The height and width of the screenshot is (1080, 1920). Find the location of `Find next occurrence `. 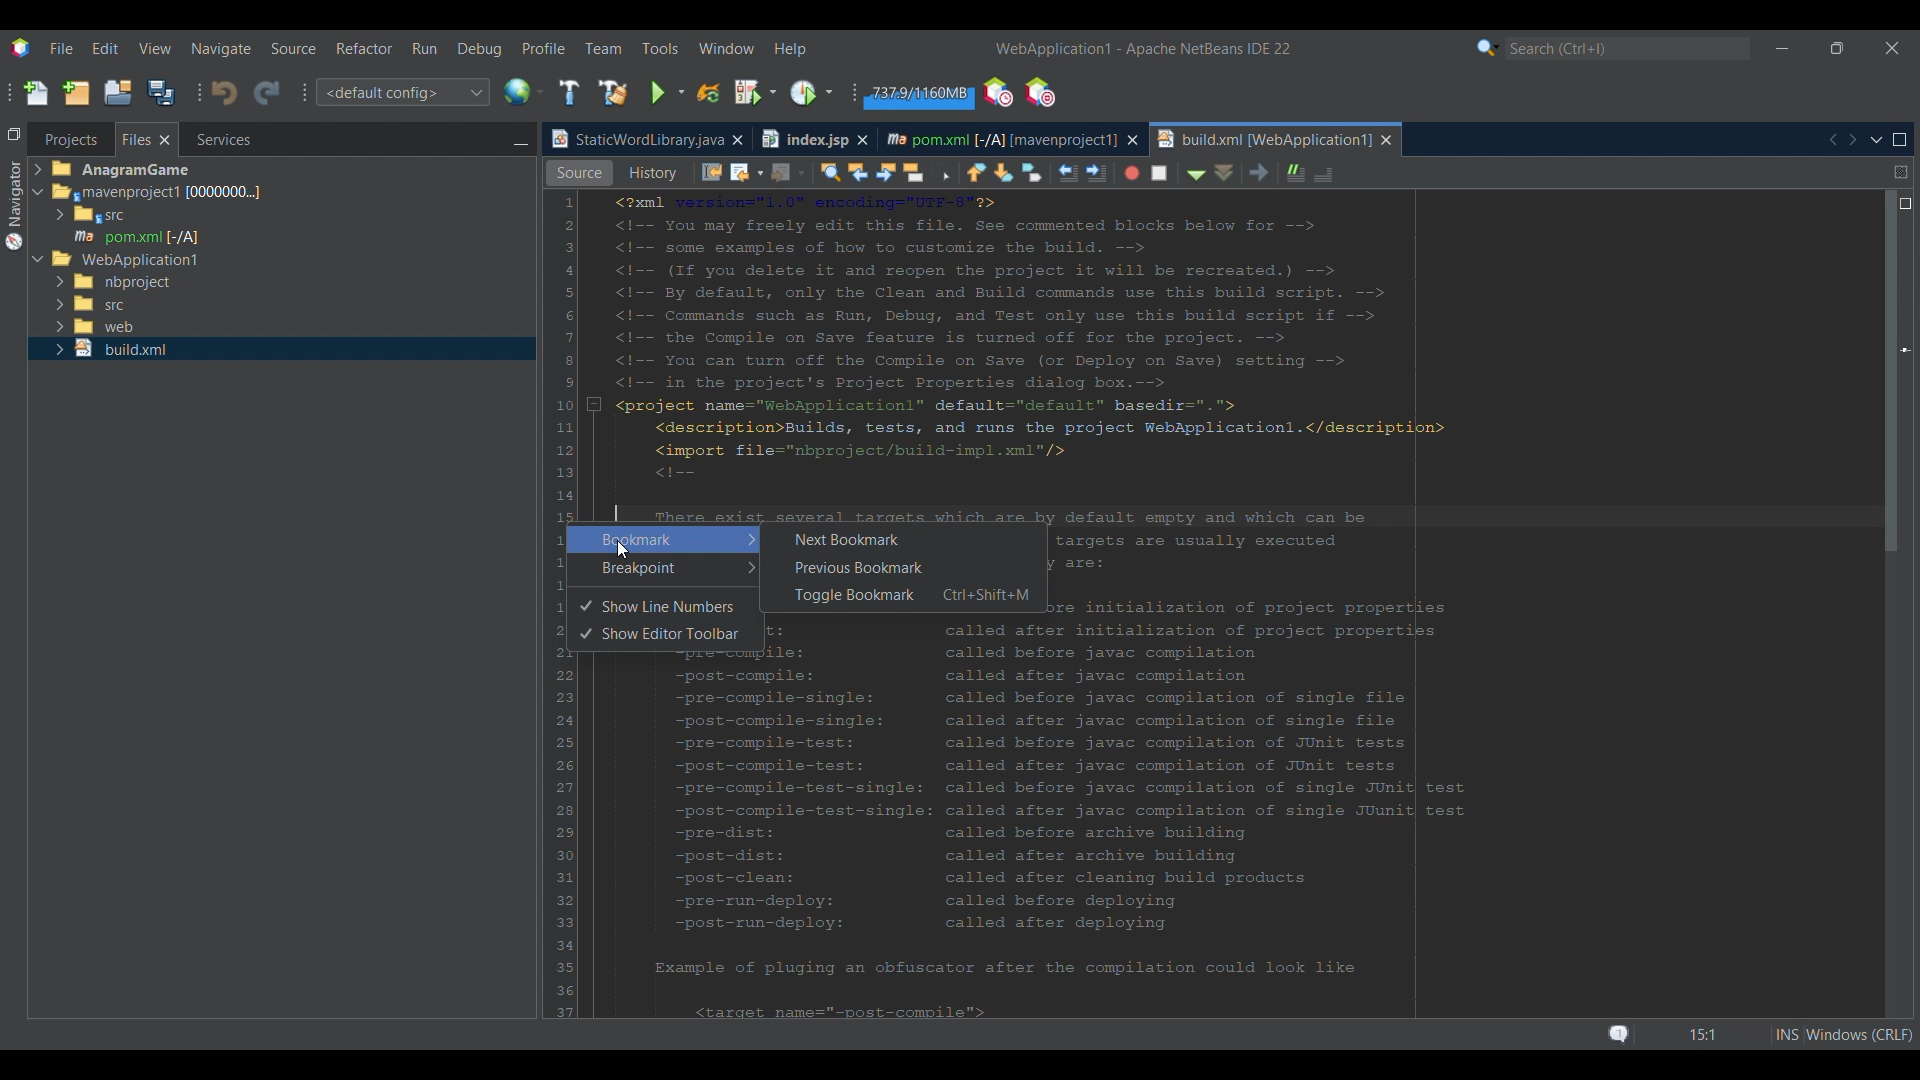

Find next occurrence  is located at coordinates (1066, 173).